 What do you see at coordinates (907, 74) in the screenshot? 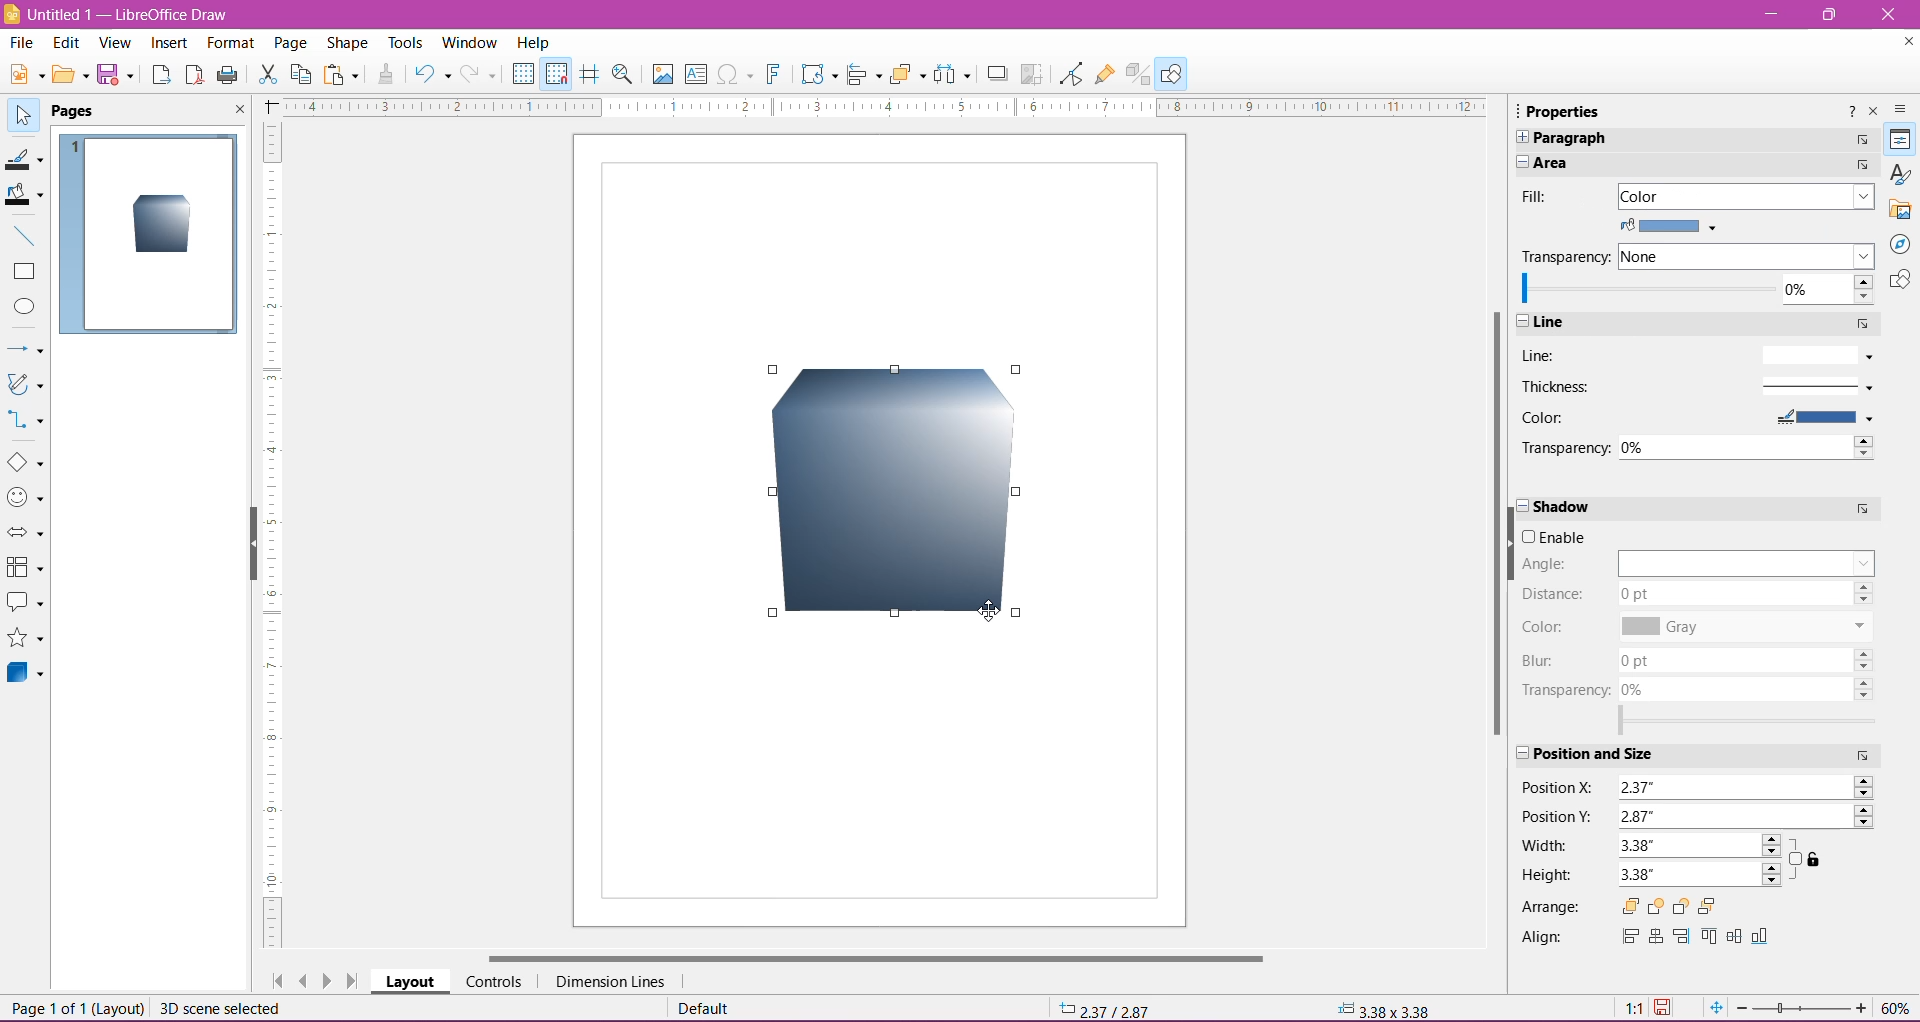
I see `Arrange` at bounding box center [907, 74].